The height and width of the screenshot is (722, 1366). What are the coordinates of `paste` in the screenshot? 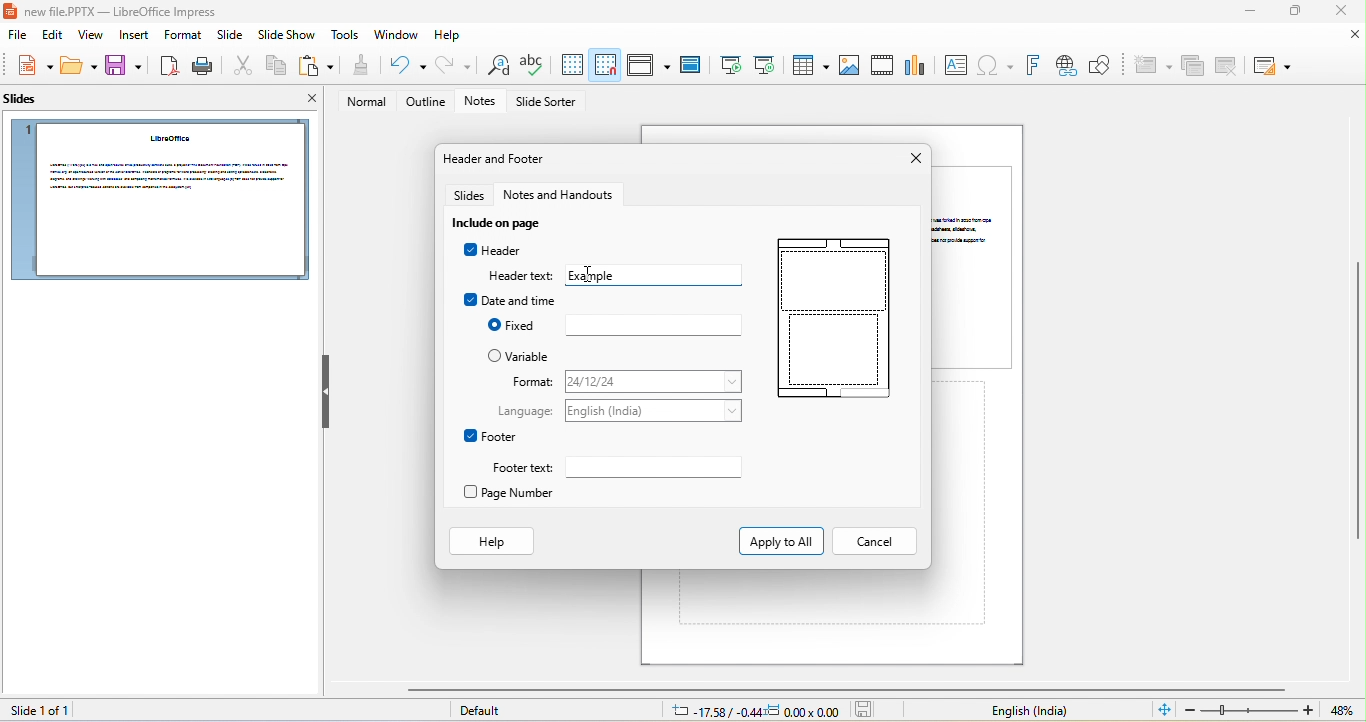 It's located at (316, 66).